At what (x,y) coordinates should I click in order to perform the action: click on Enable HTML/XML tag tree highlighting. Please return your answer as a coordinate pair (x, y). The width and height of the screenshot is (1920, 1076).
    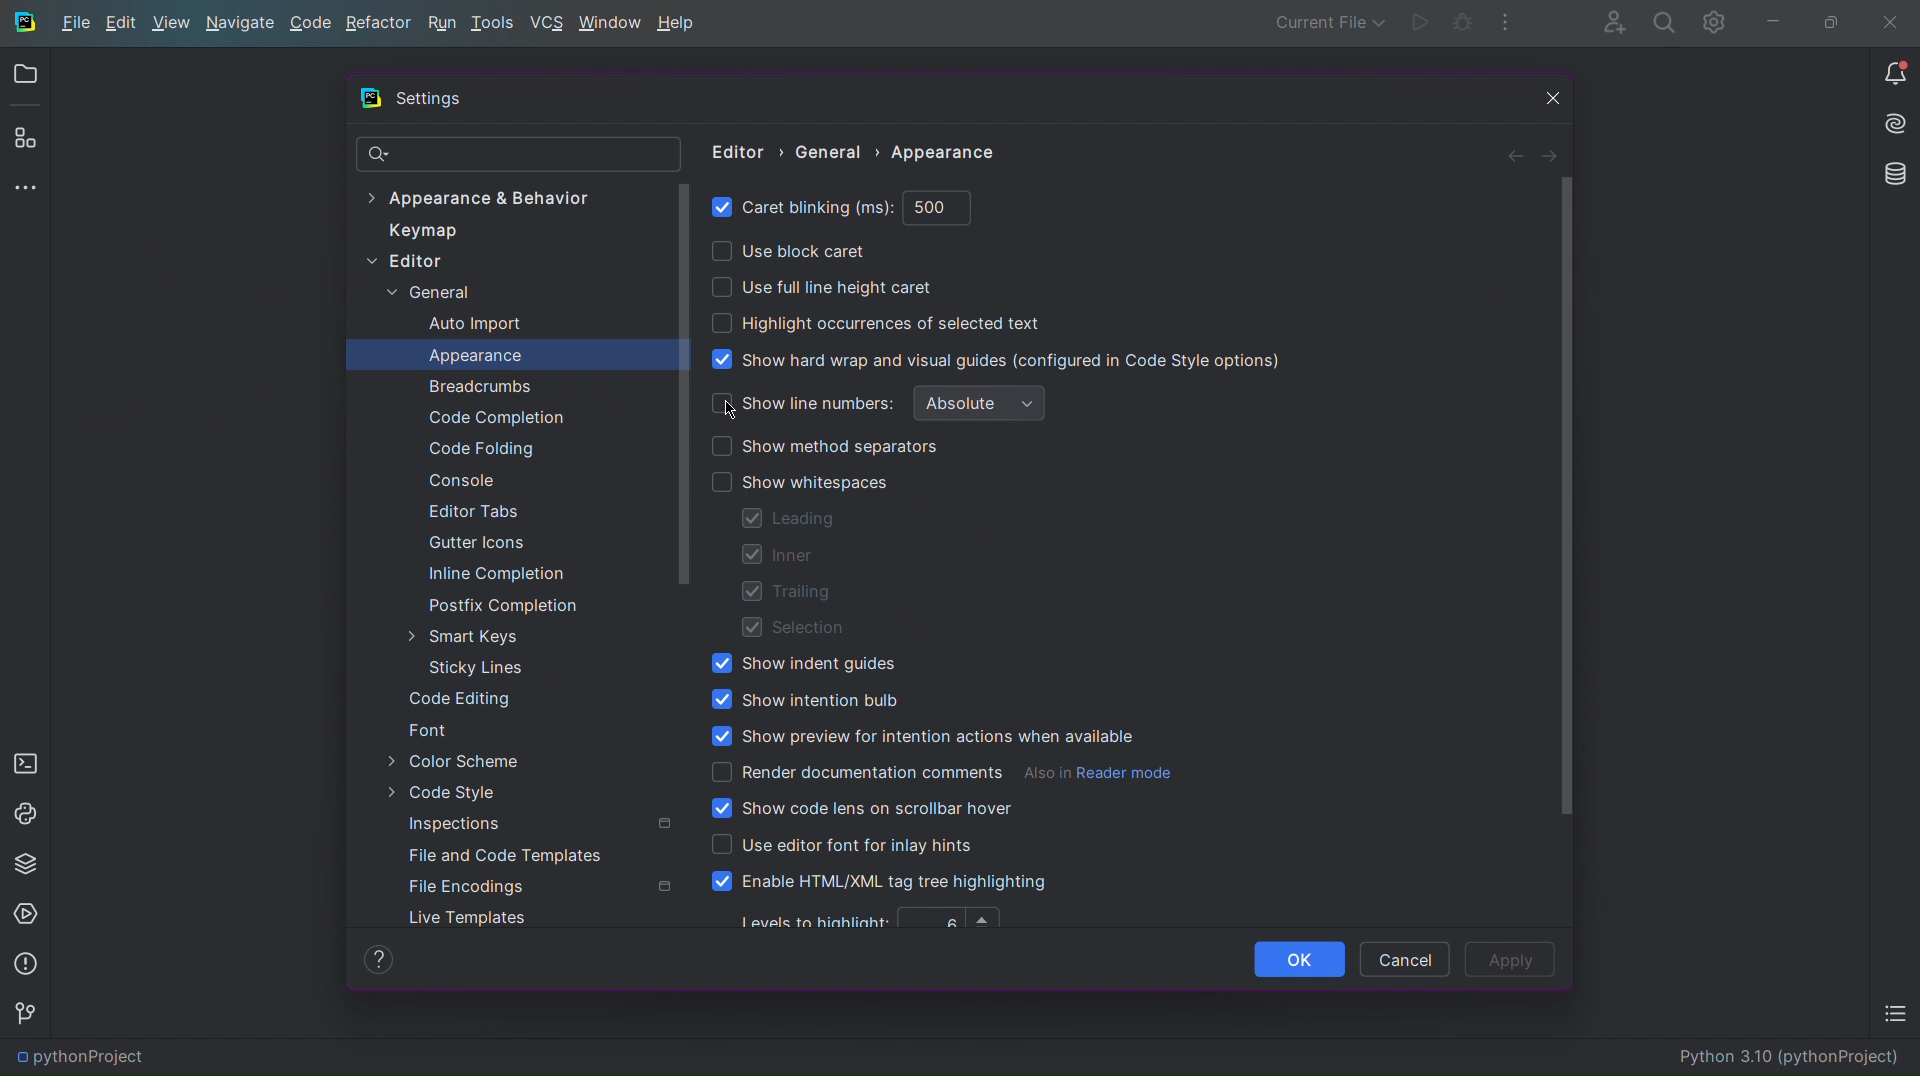
    Looking at the image, I should click on (882, 883).